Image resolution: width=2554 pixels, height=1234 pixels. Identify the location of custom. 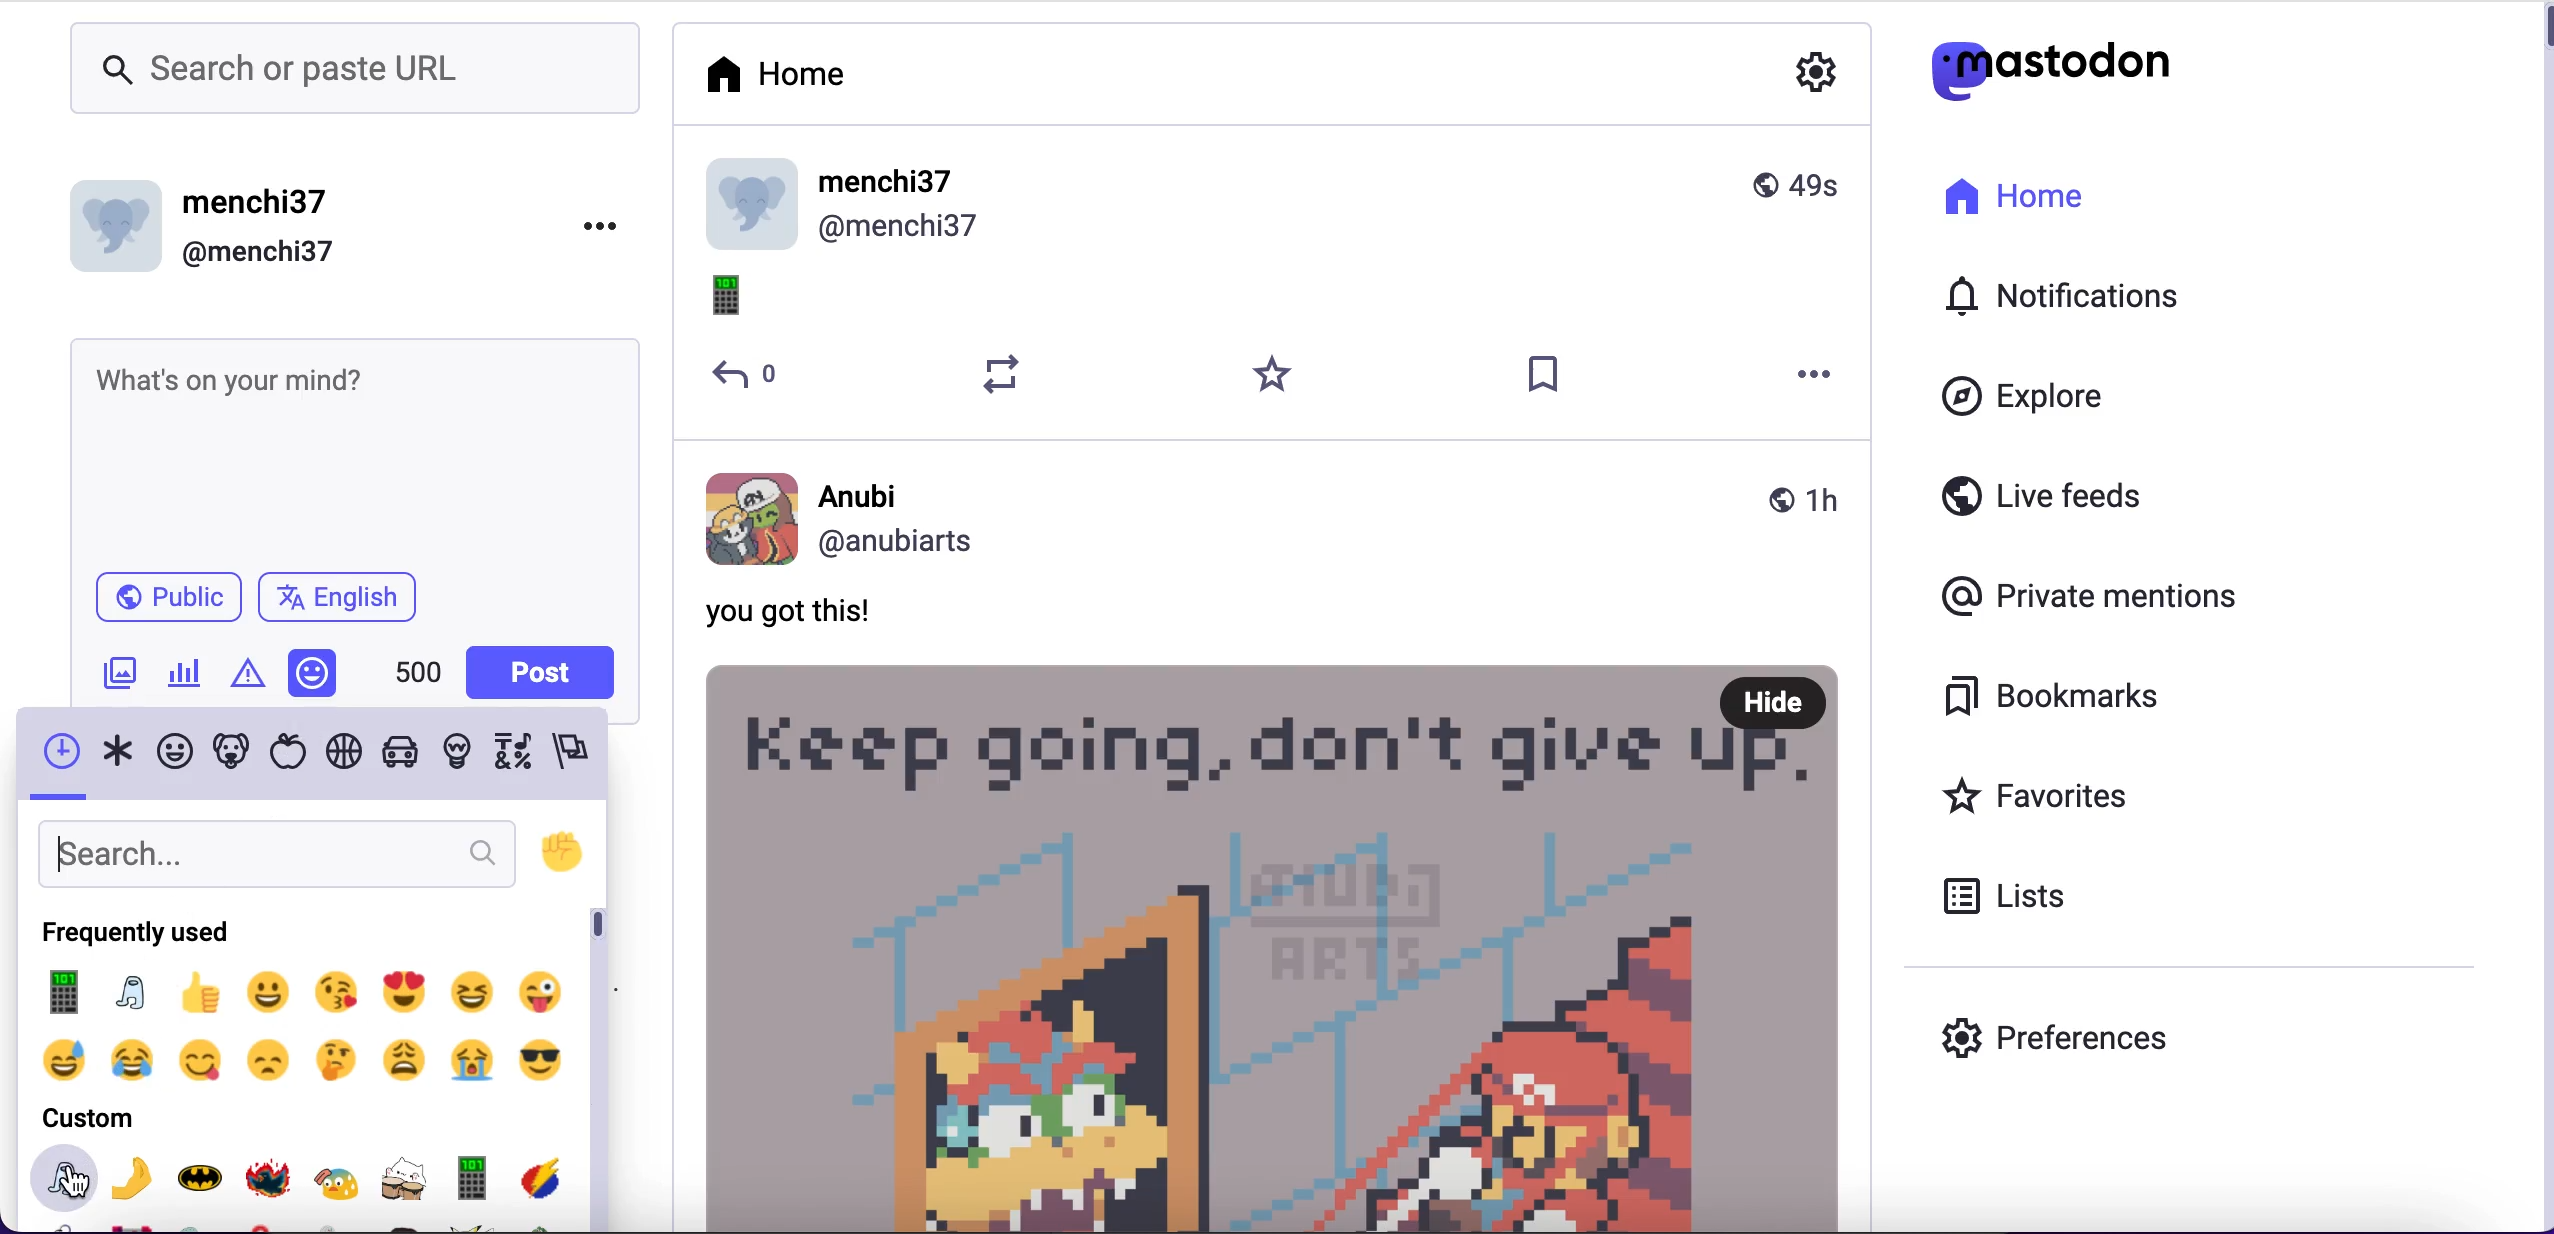
(85, 1119).